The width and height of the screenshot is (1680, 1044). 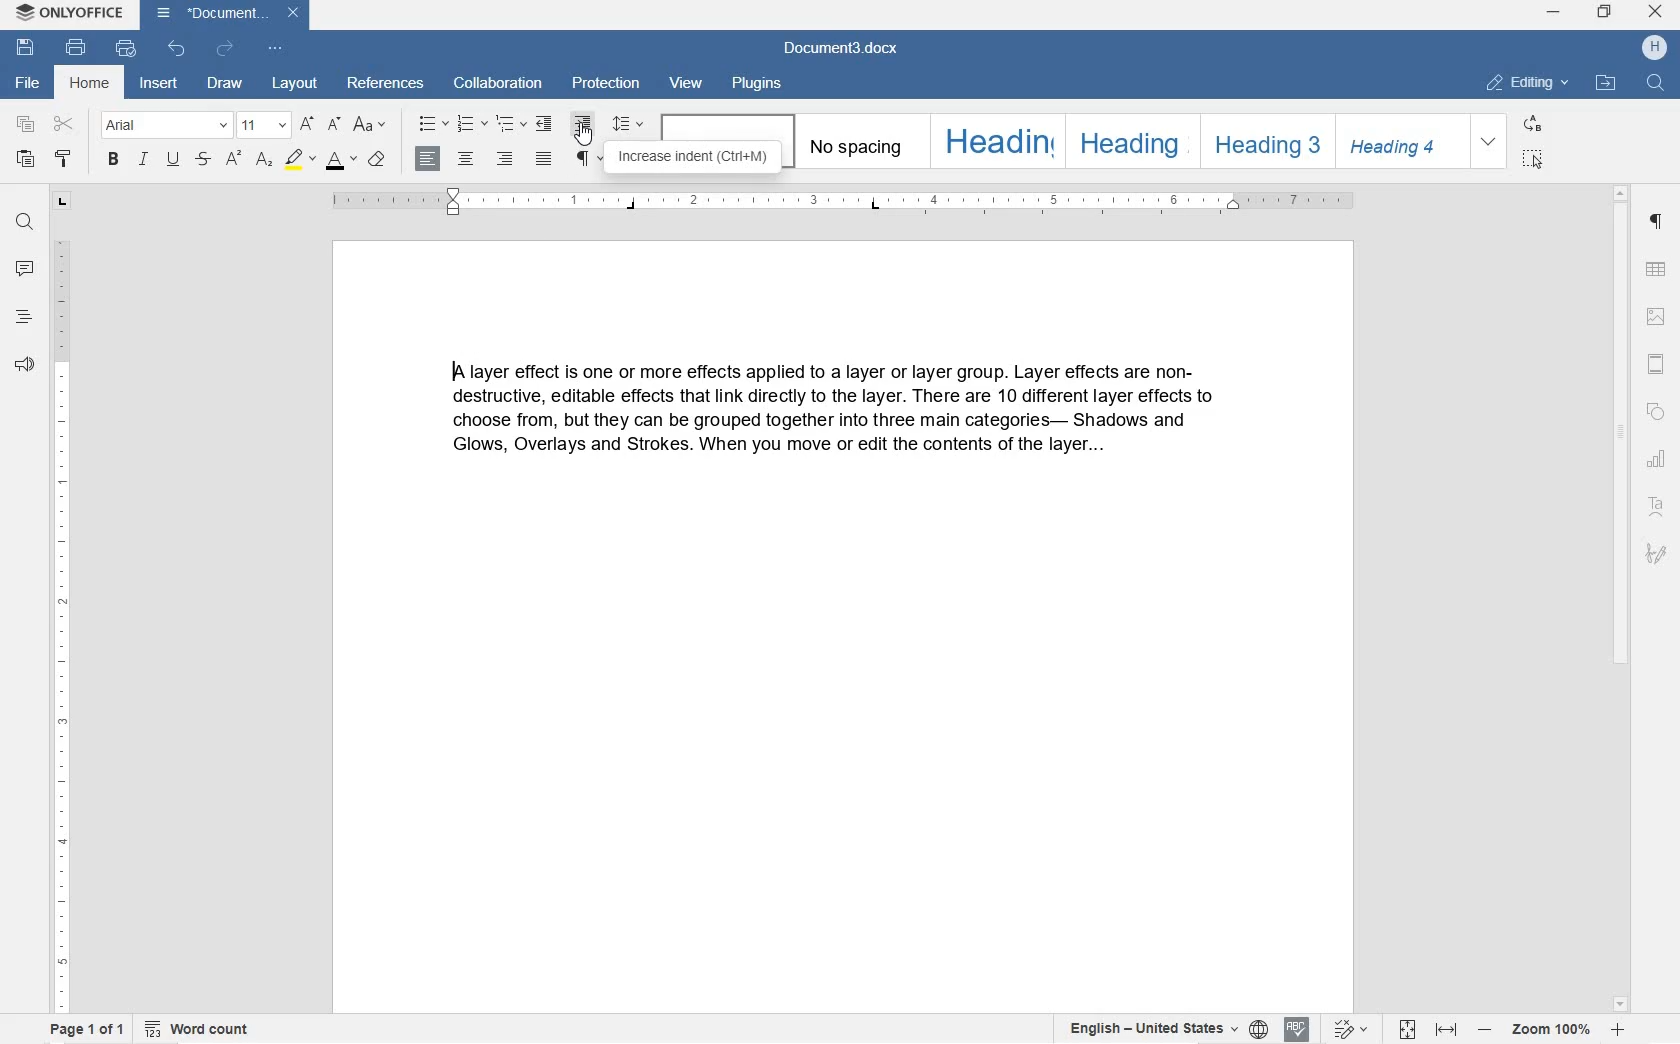 I want to click on NO SPACING, so click(x=857, y=143).